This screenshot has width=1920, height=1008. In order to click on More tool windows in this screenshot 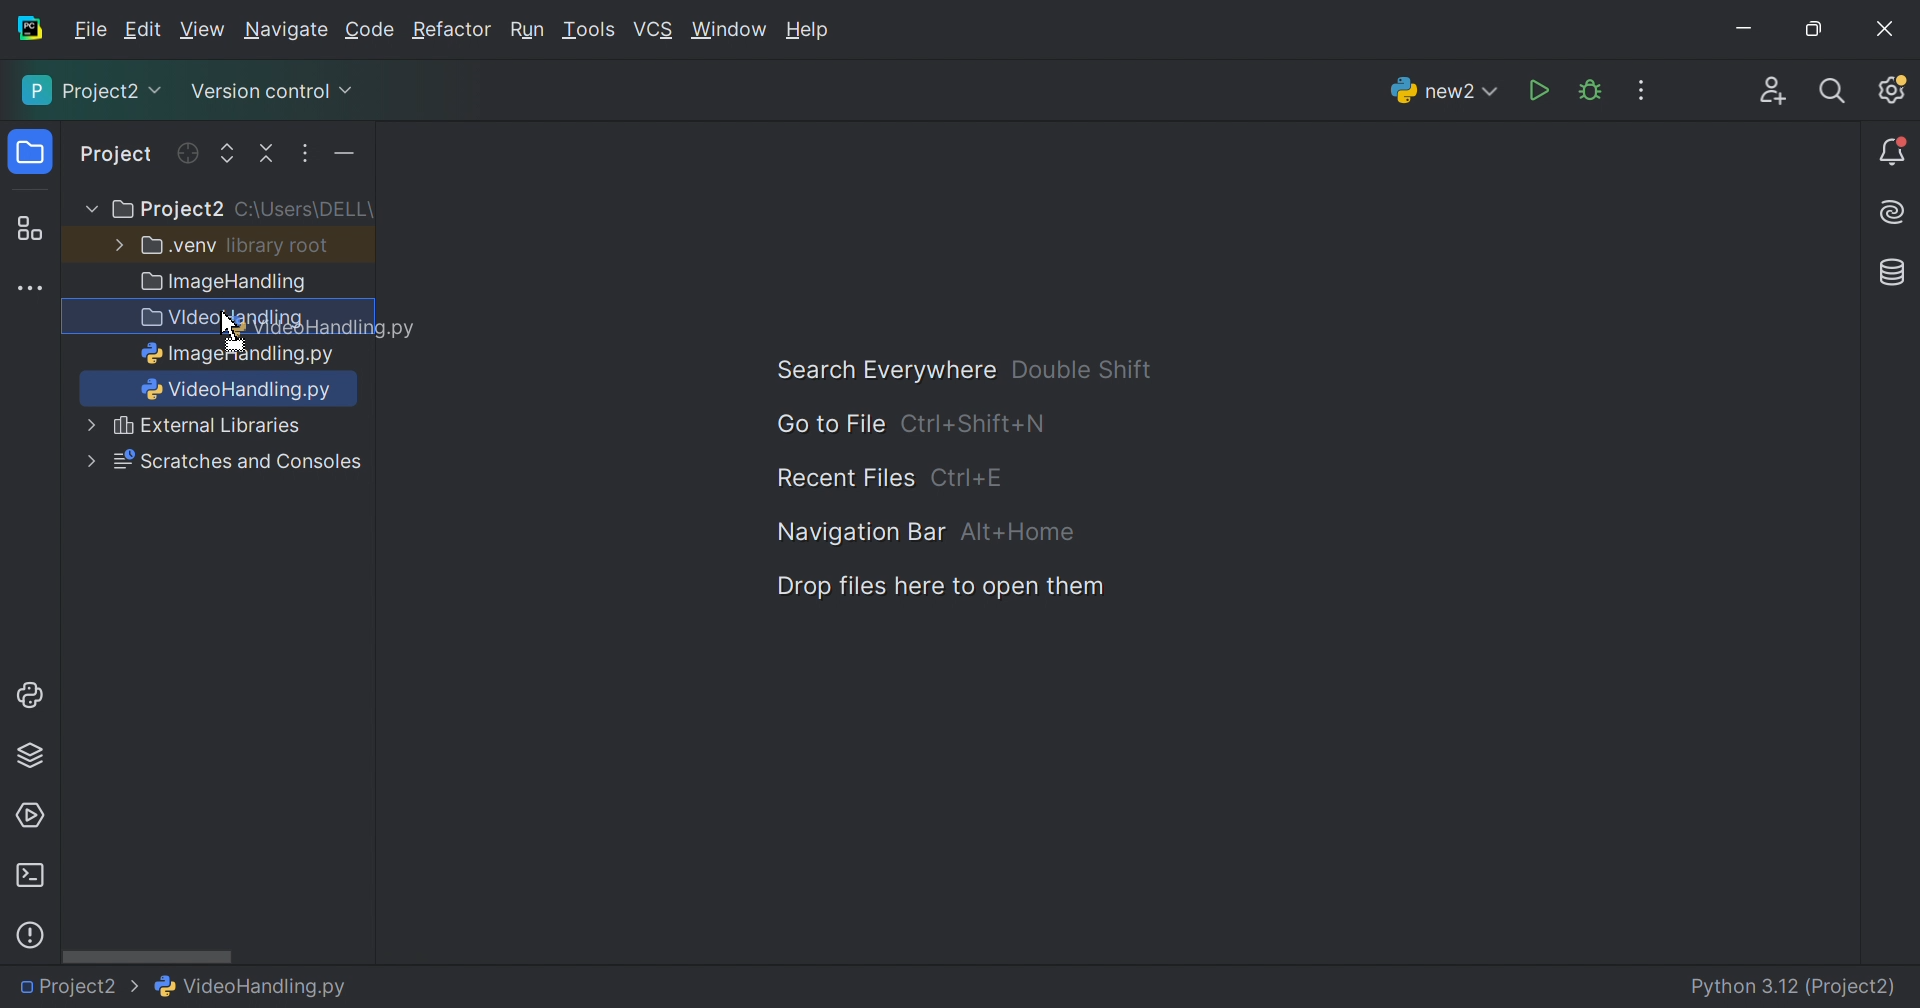, I will do `click(33, 289)`.